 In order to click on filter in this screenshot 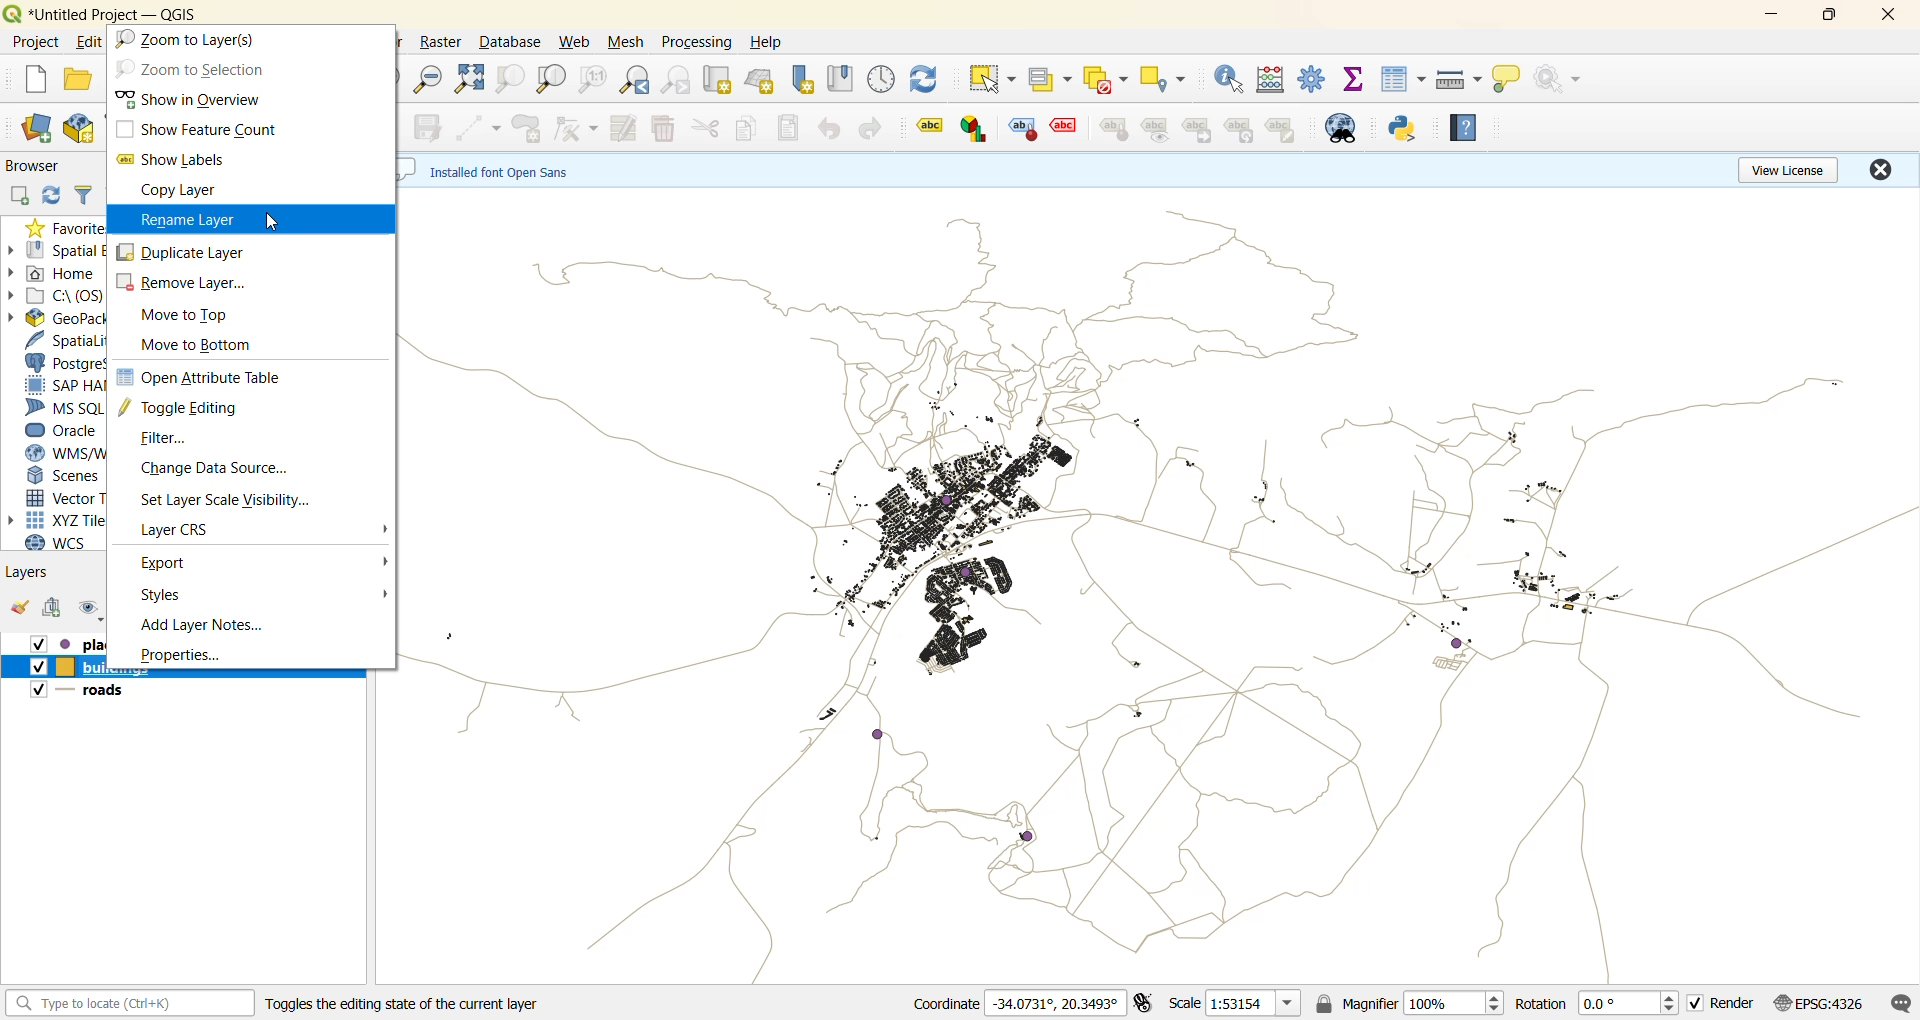, I will do `click(88, 195)`.